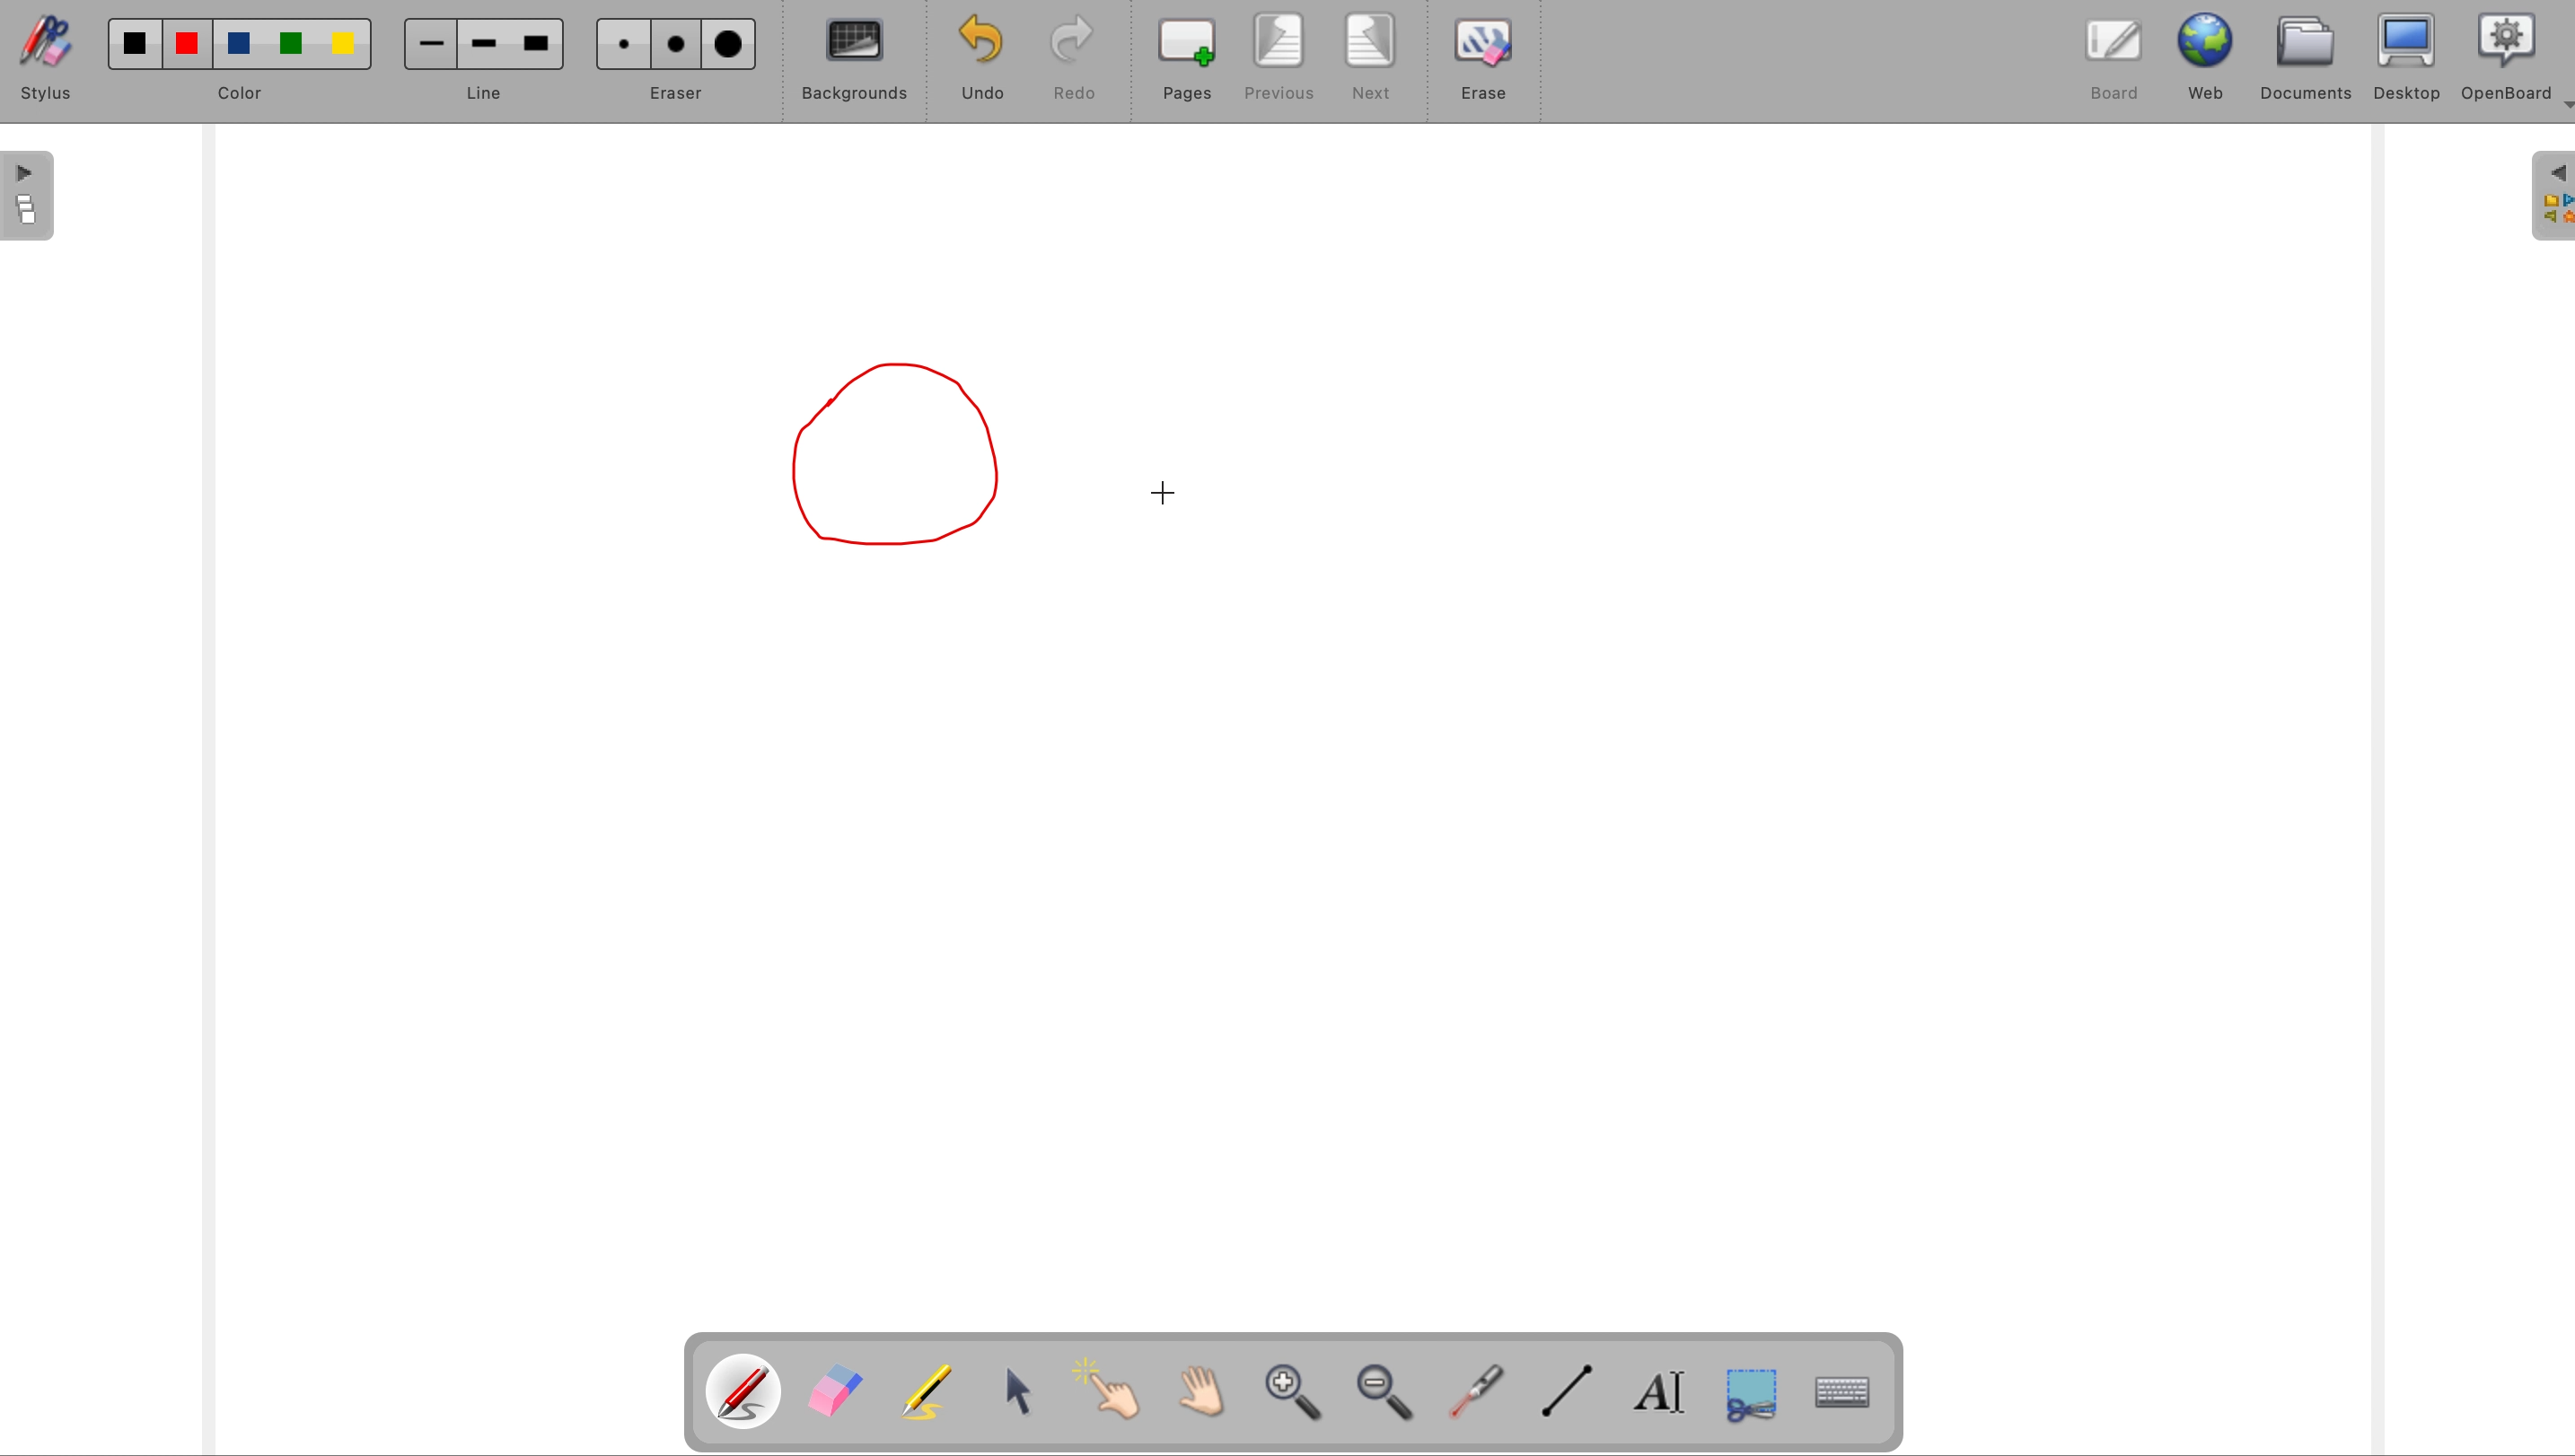  What do you see at coordinates (904, 459) in the screenshot?
I see `drawn shape` at bounding box center [904, 459].